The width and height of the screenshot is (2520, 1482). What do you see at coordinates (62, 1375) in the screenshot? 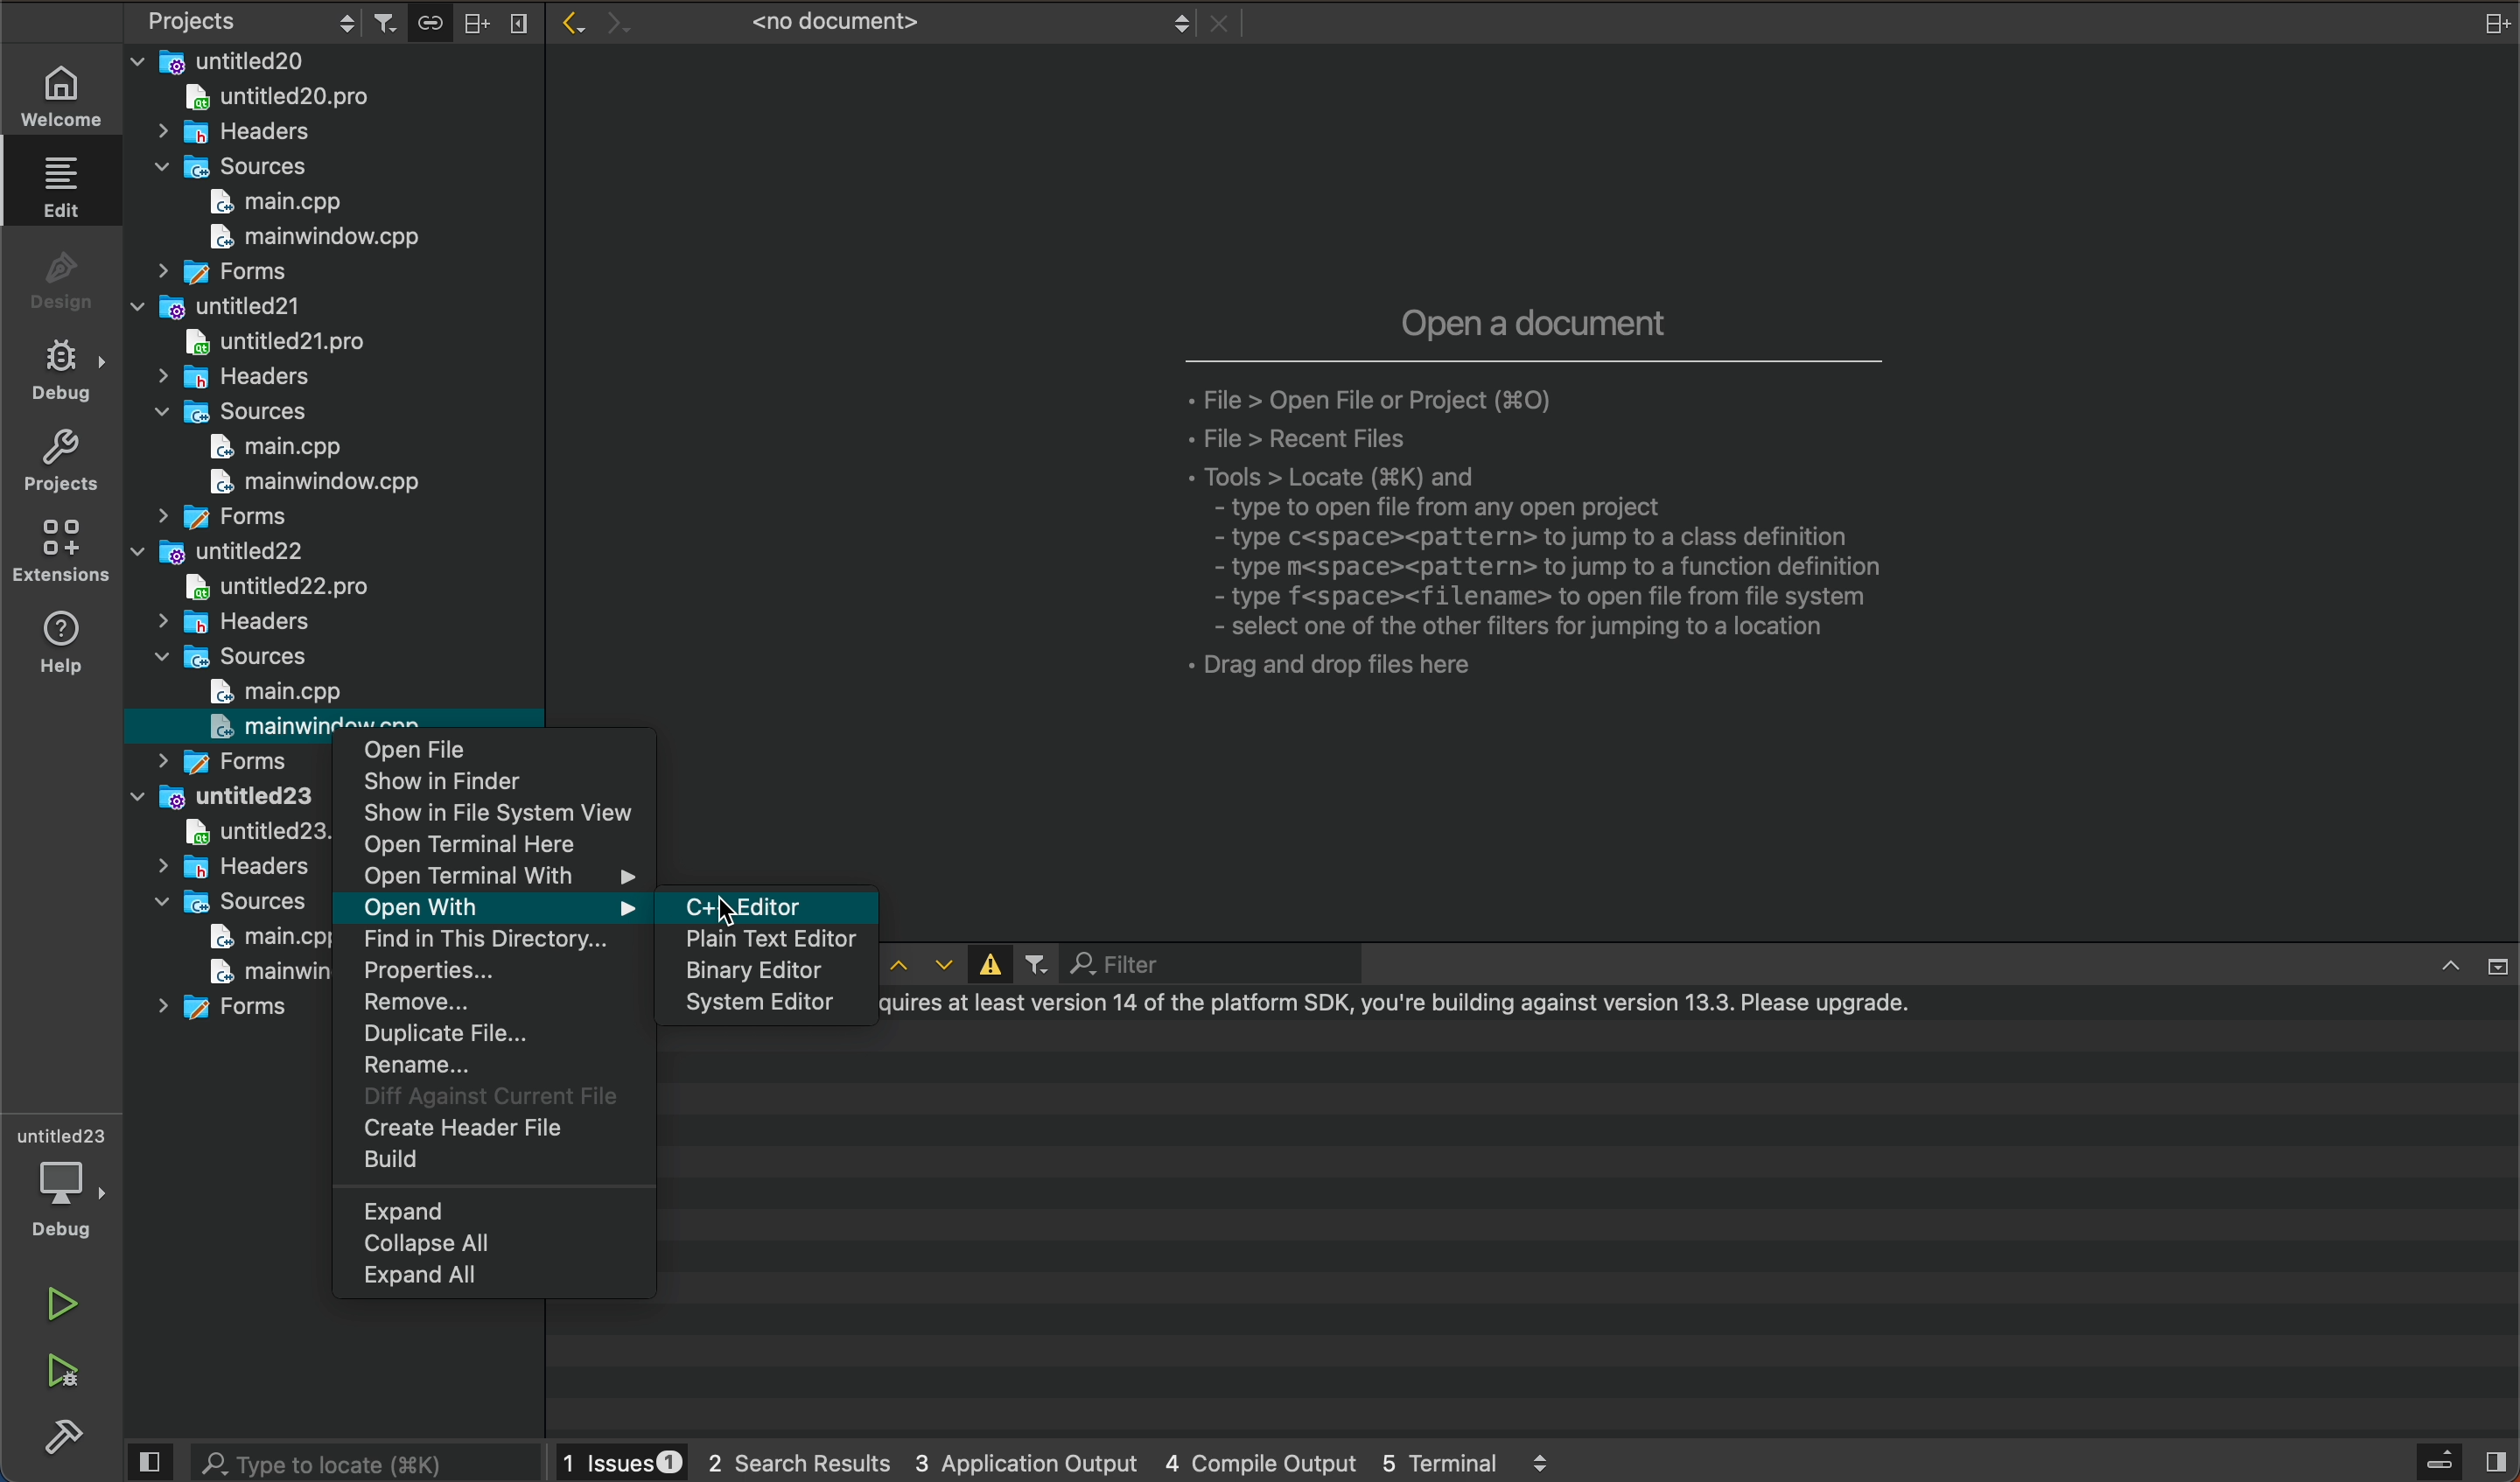
I see `run debug` at bounding box center [62, 1375].